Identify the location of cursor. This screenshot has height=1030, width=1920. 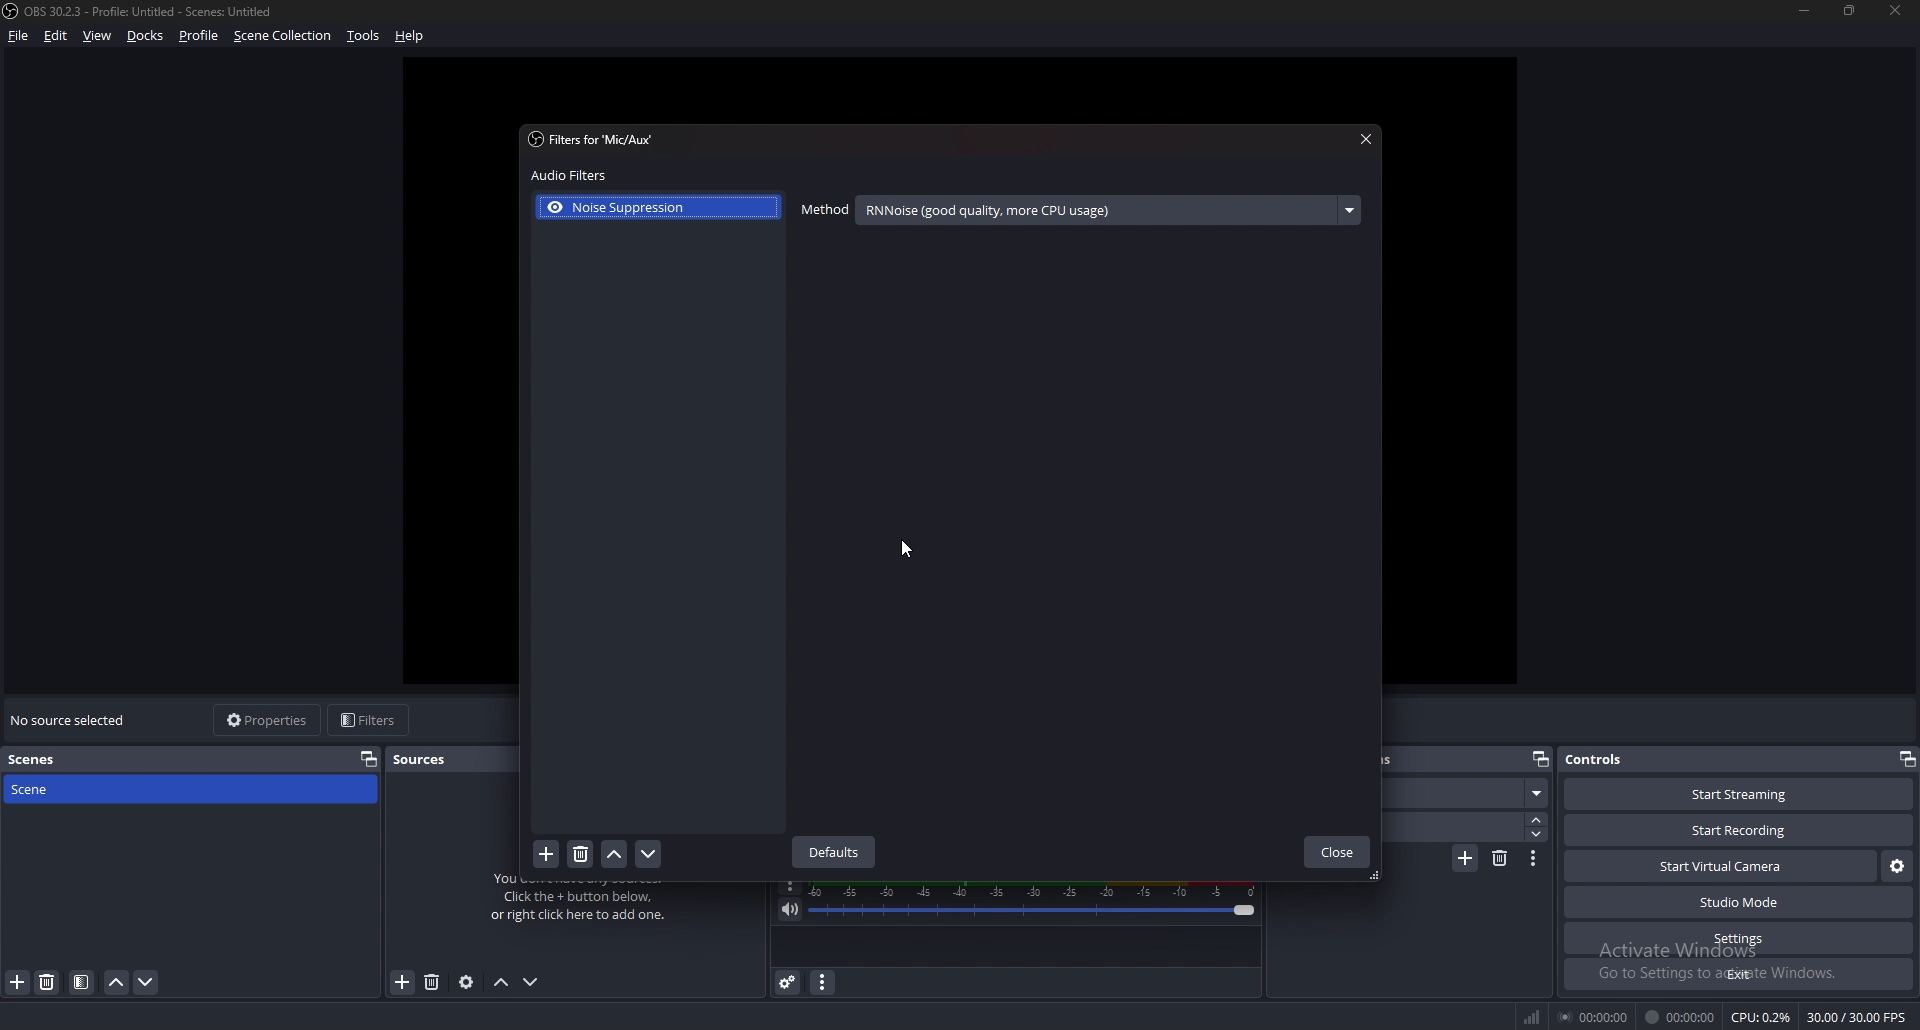
(909, 547).